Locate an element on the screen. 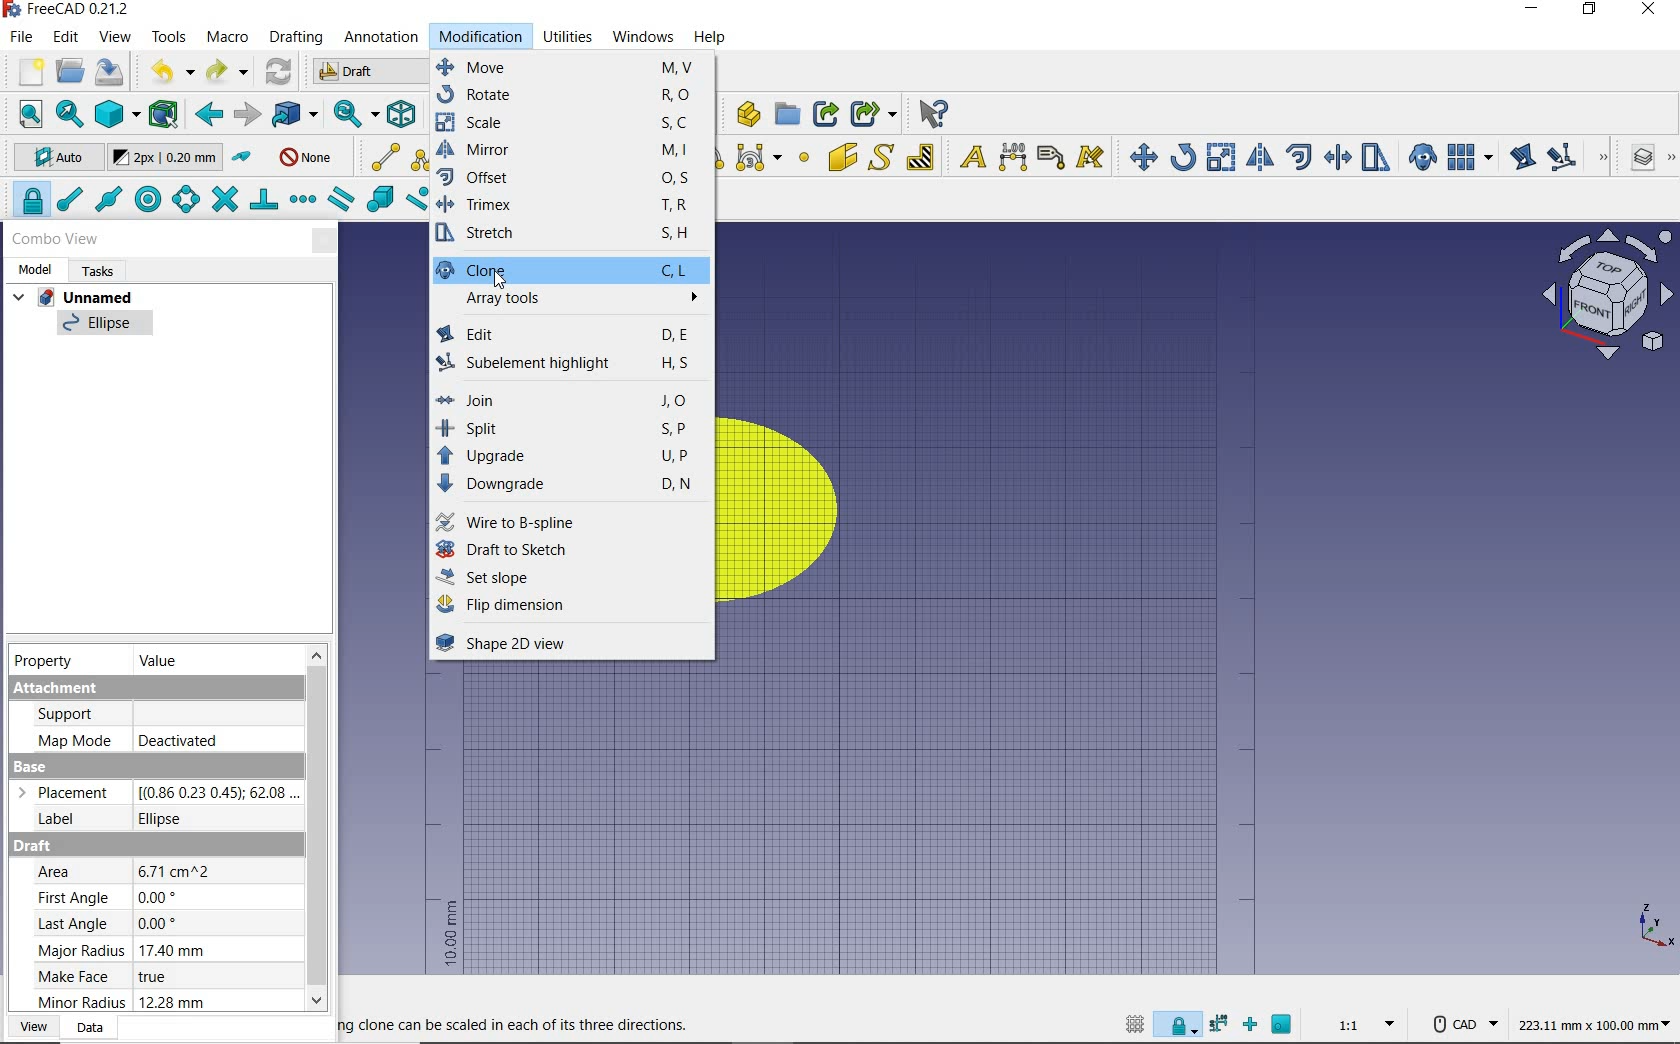 Image resolution: width=1680 pixels, height=1044 pixels. what's this is located at coordinates (933, 112).